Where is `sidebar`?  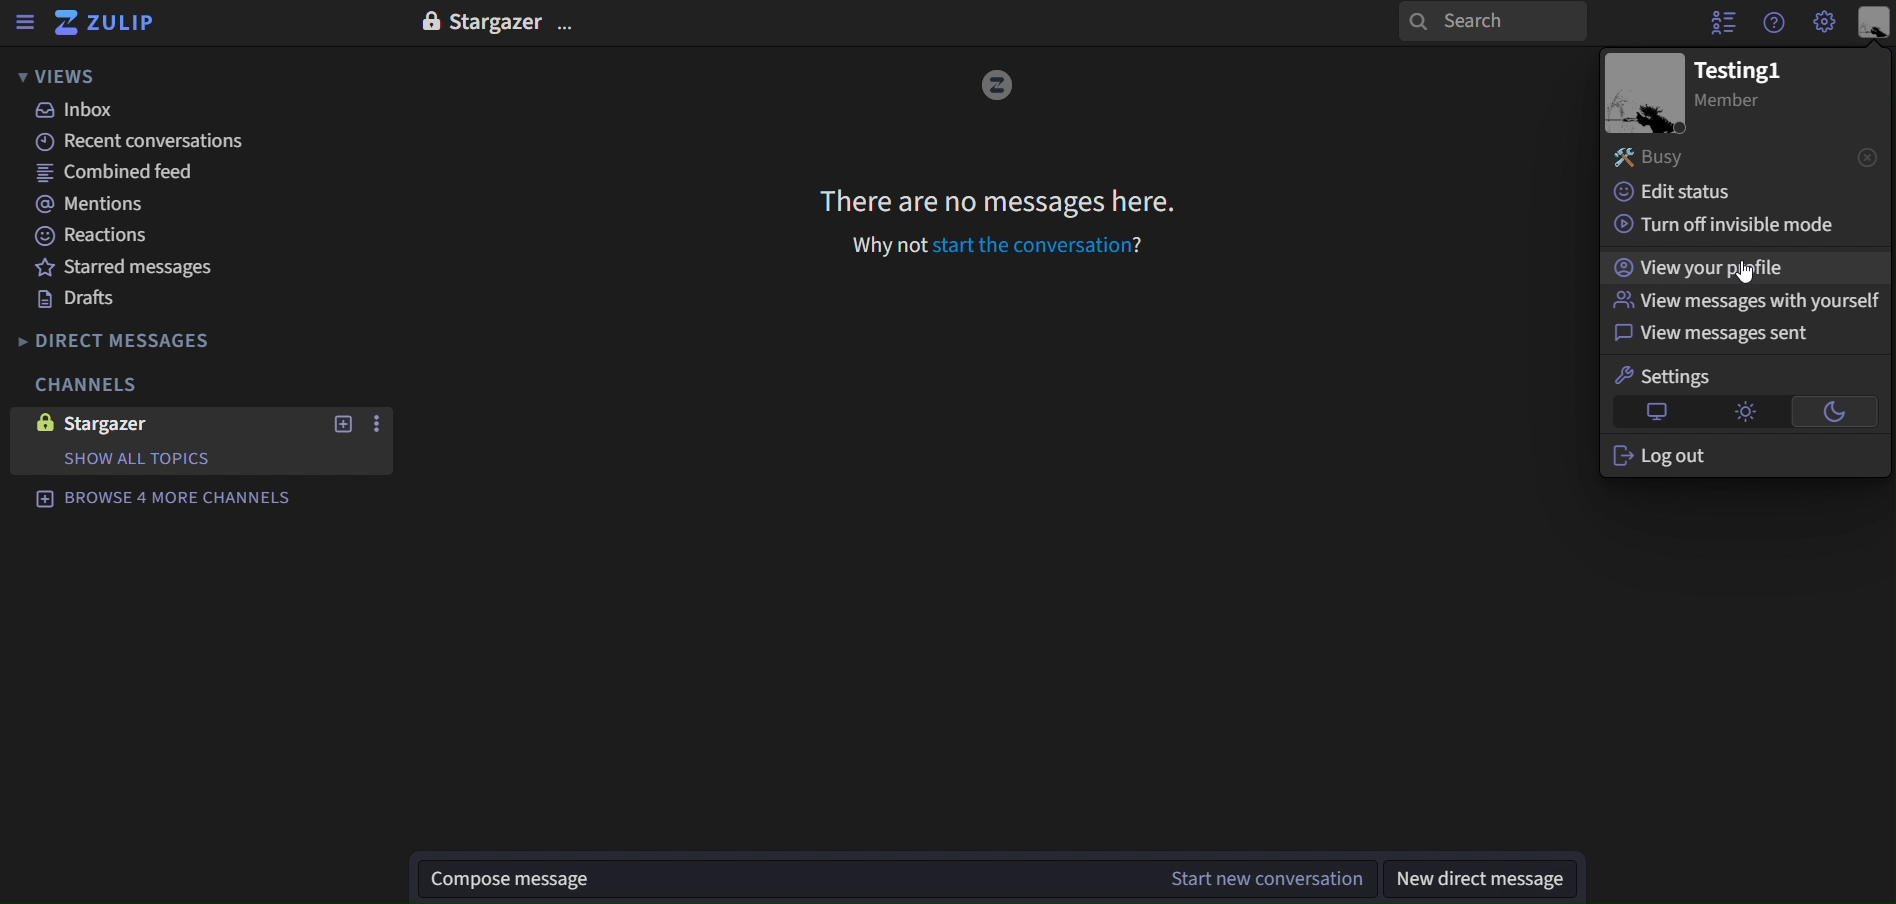 sidebar is located at coordinates (26, 23).